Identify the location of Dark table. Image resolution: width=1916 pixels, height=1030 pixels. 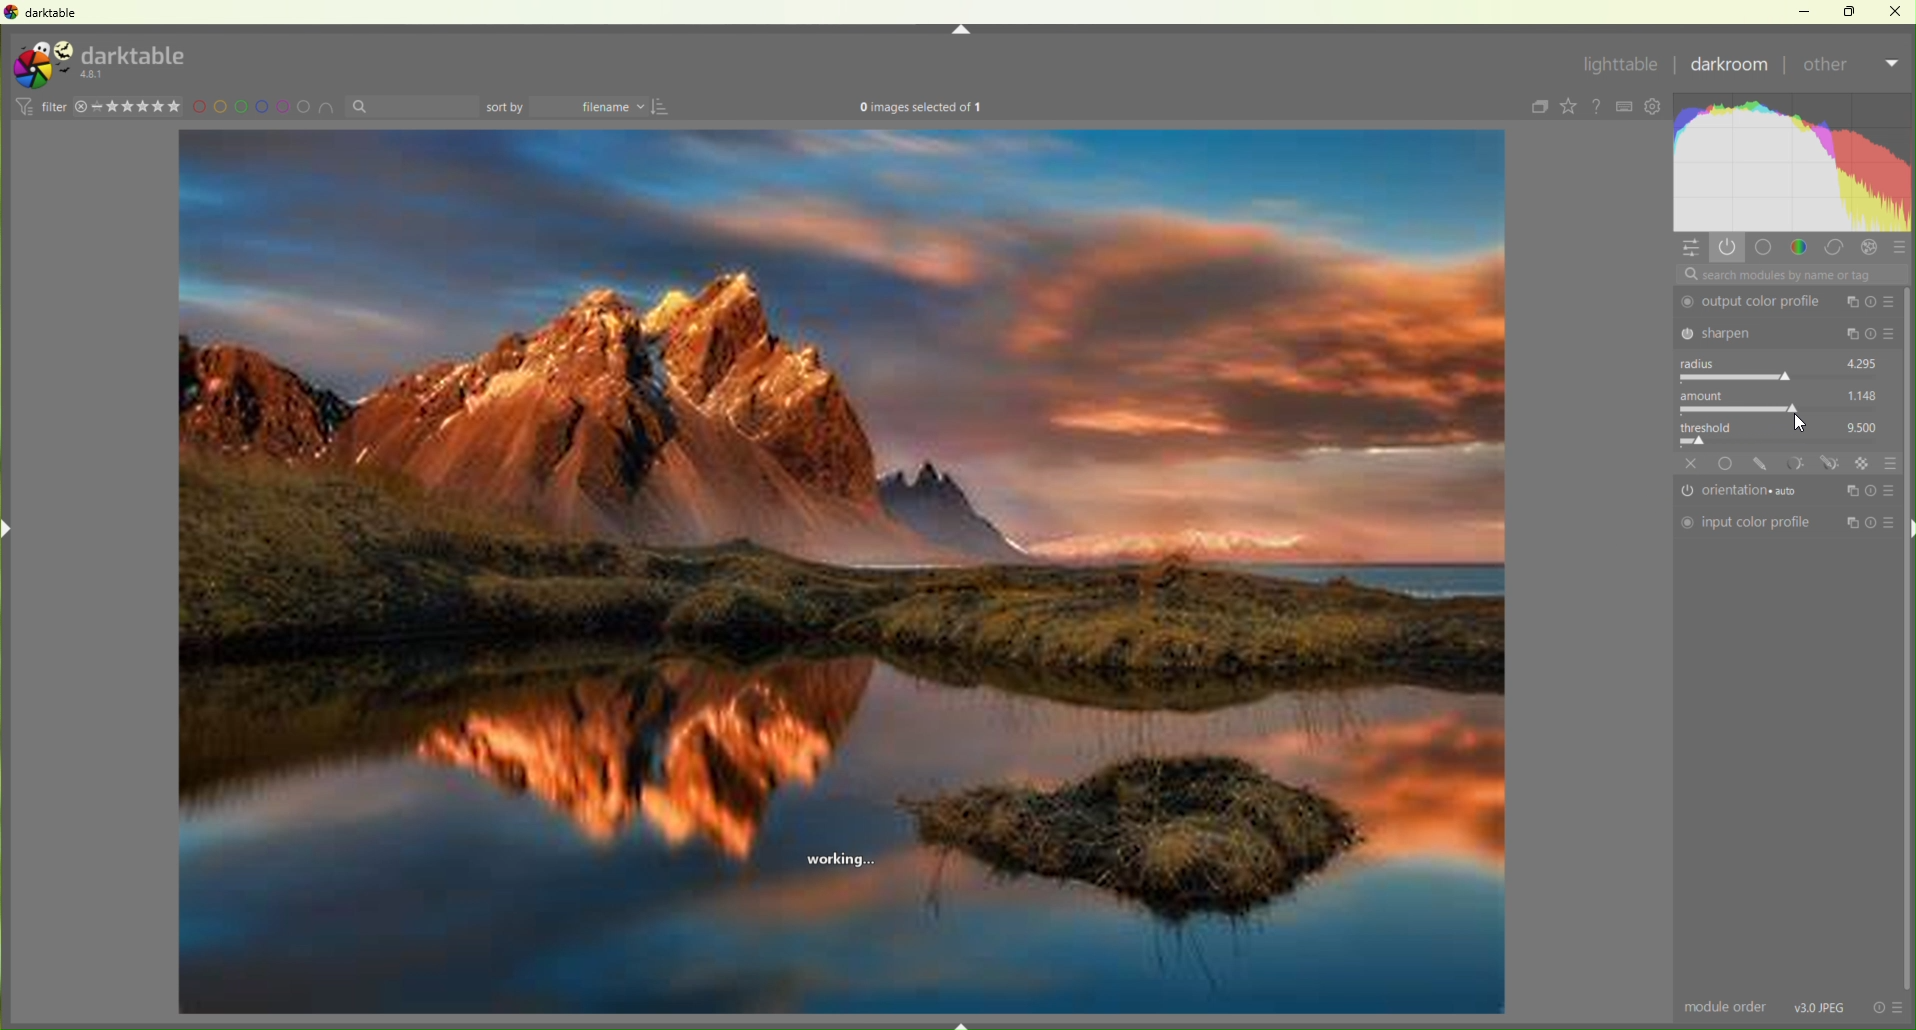
(56, 13).